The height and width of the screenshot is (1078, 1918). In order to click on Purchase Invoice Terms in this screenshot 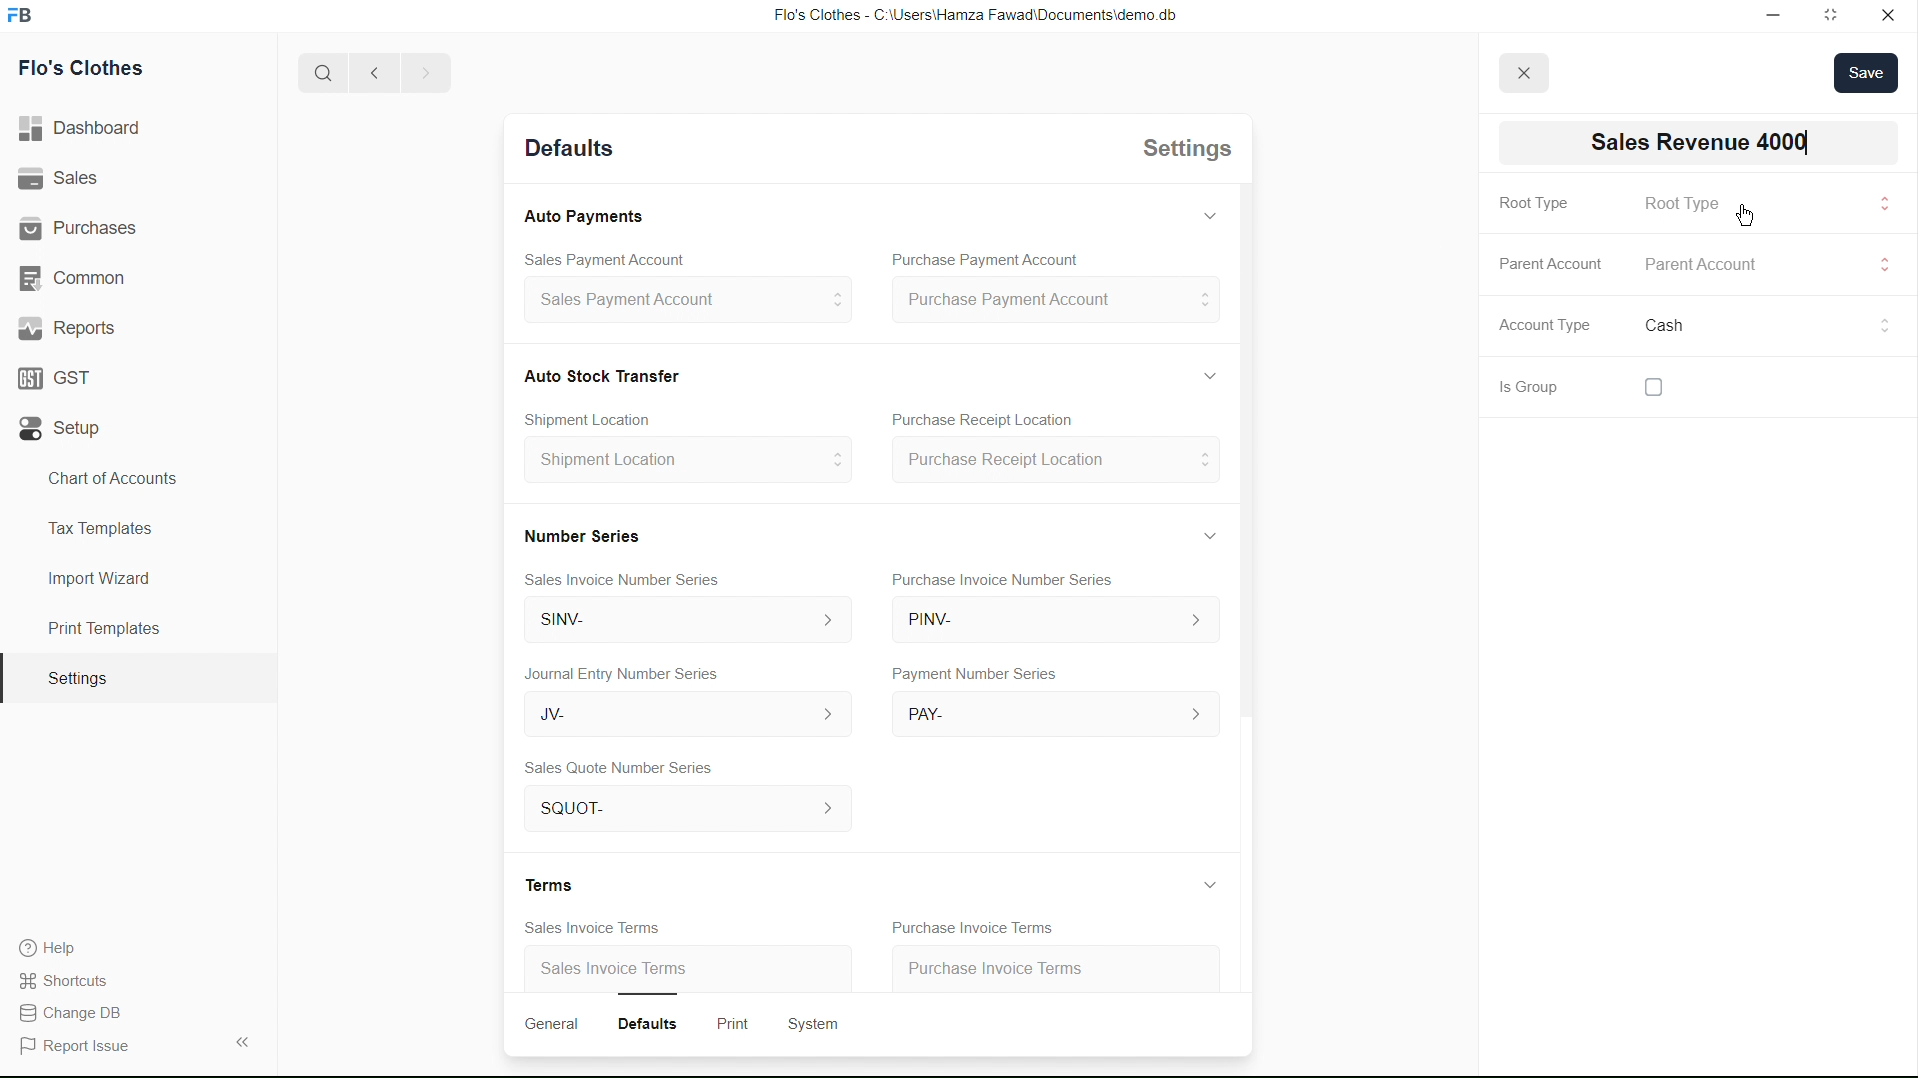, I will do `click(1016, 964)`.